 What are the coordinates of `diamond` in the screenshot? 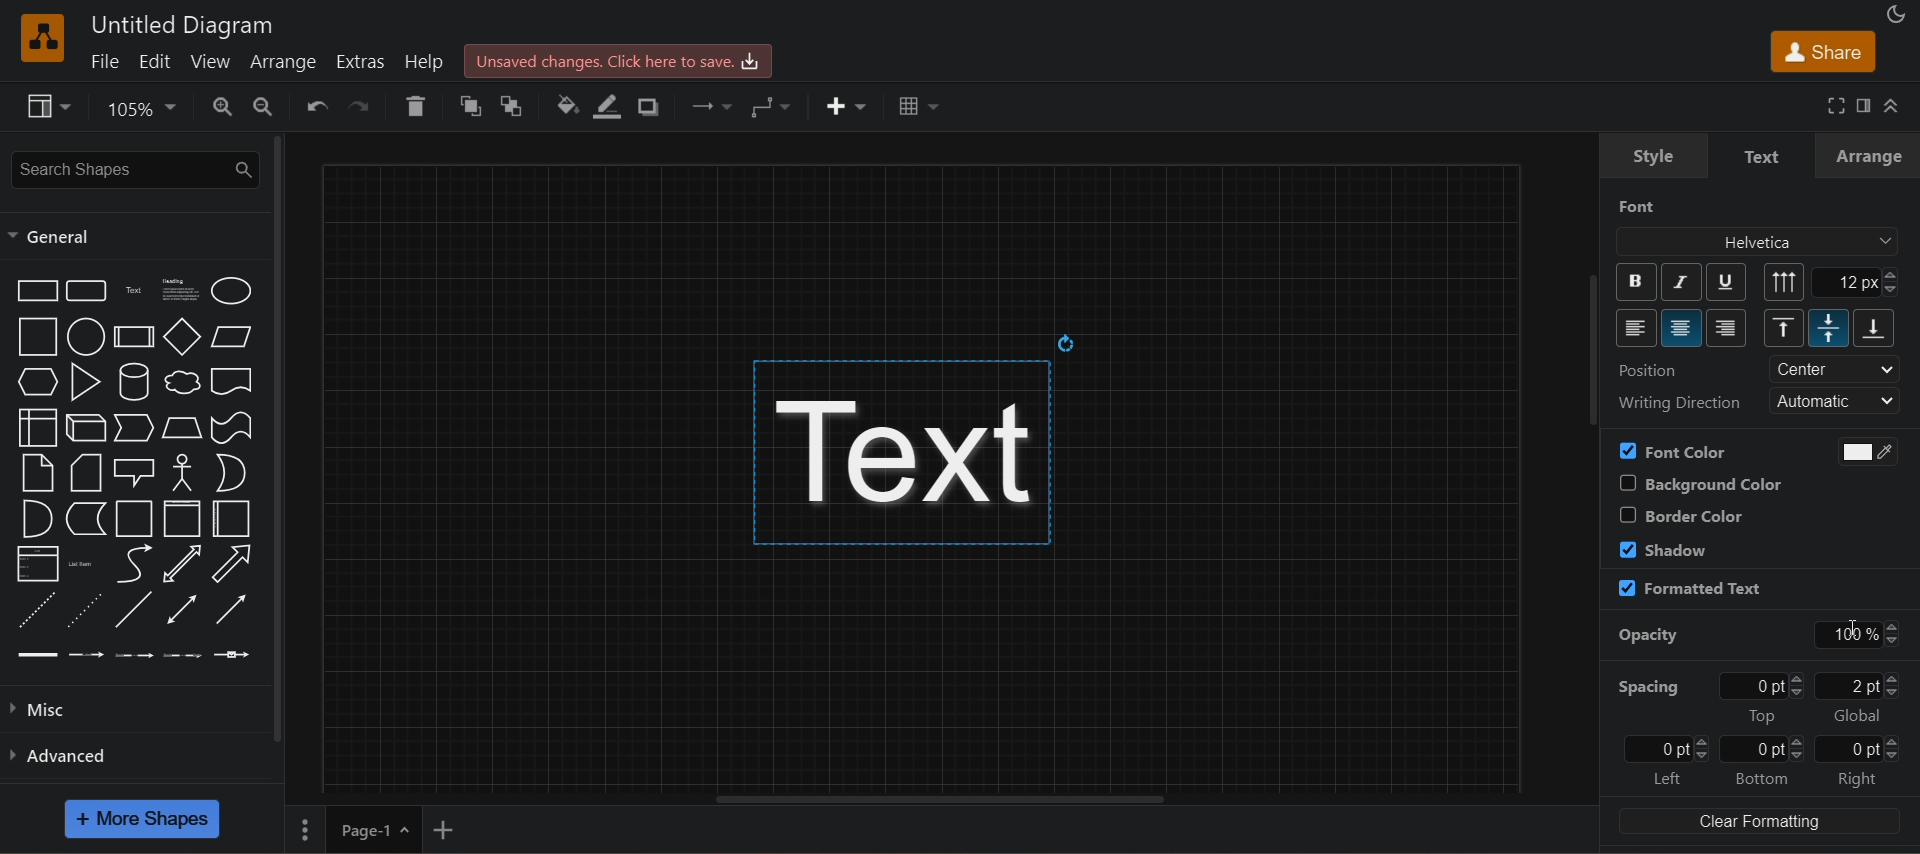 It's located at (183, 337).